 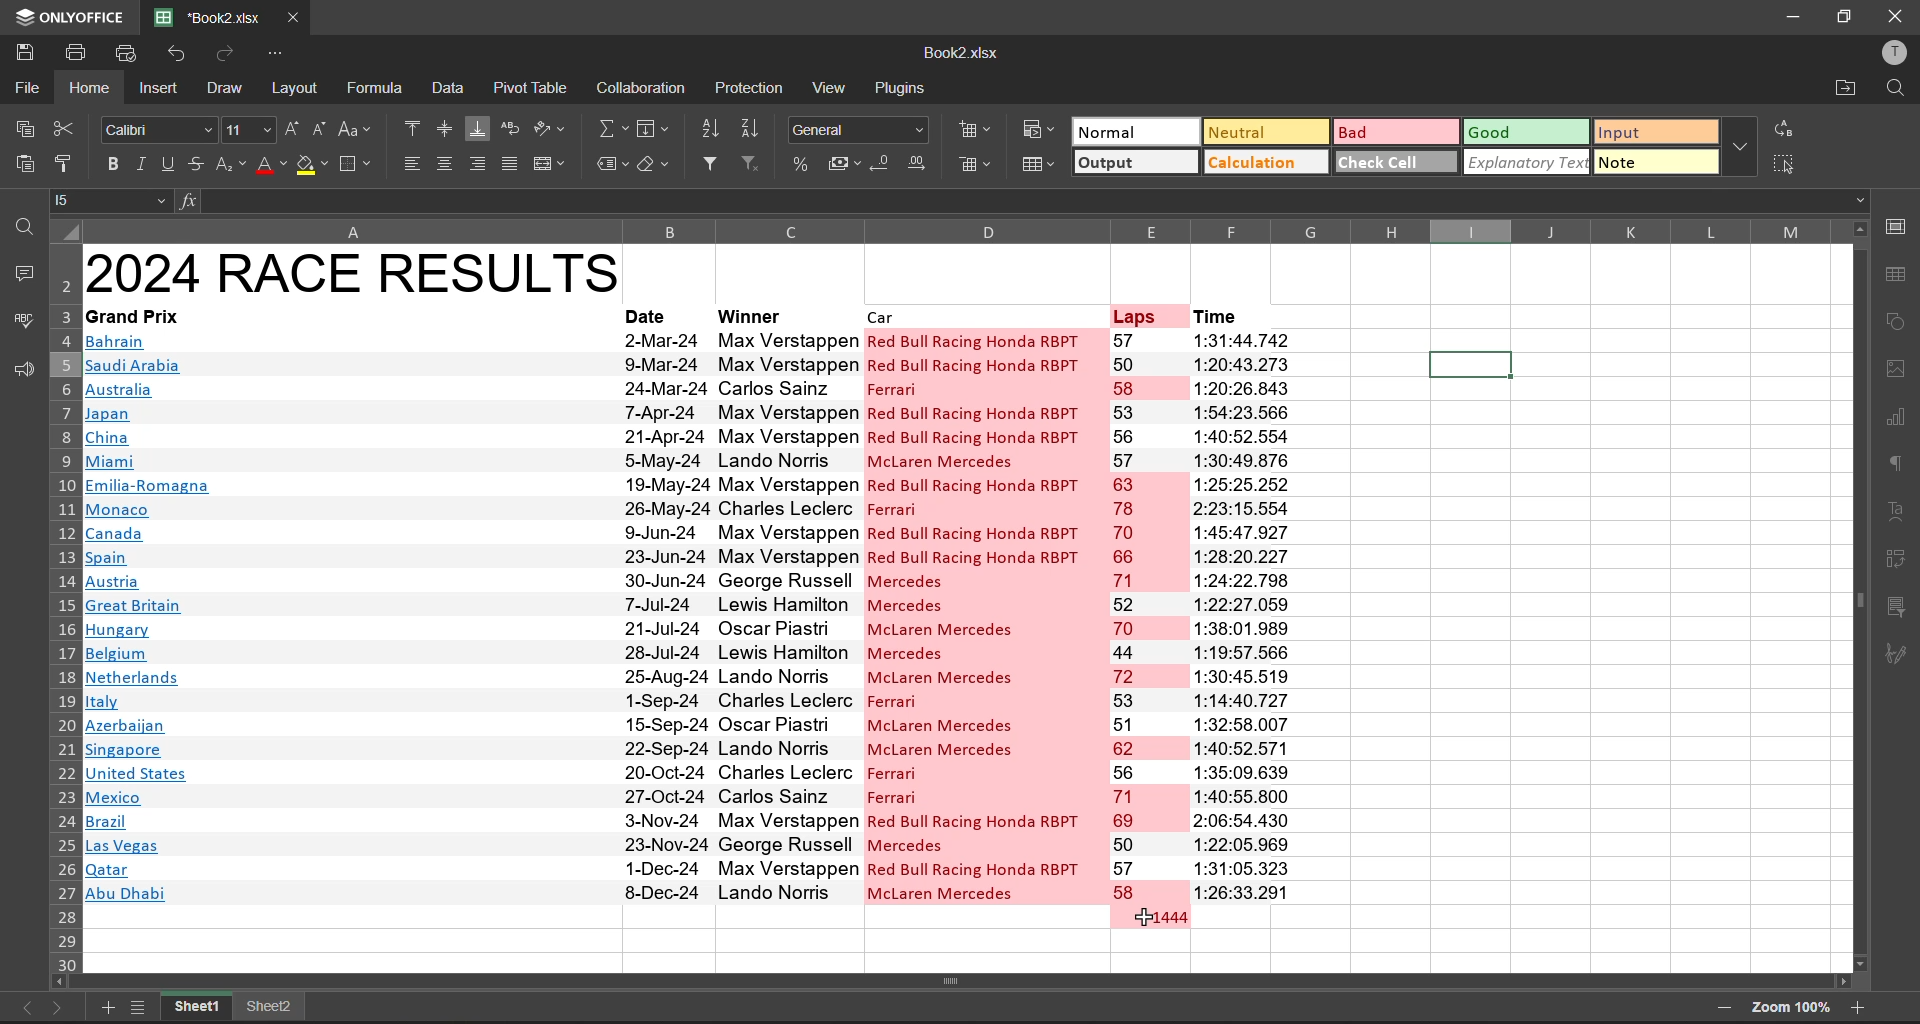 I want to click on save, so click(x=26, y=52).